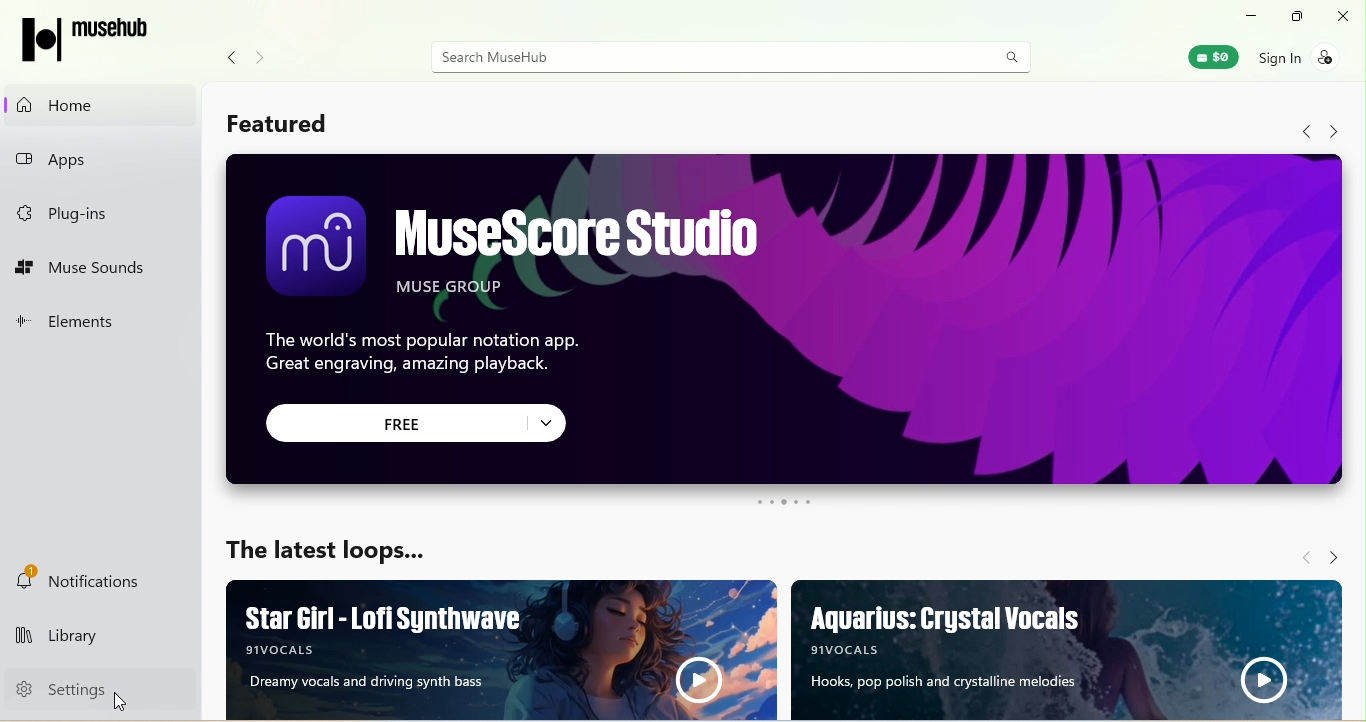  What do you see at coordinates (90, 639) in the screenshot?
I see `Library` at bounding box center [90, 639].